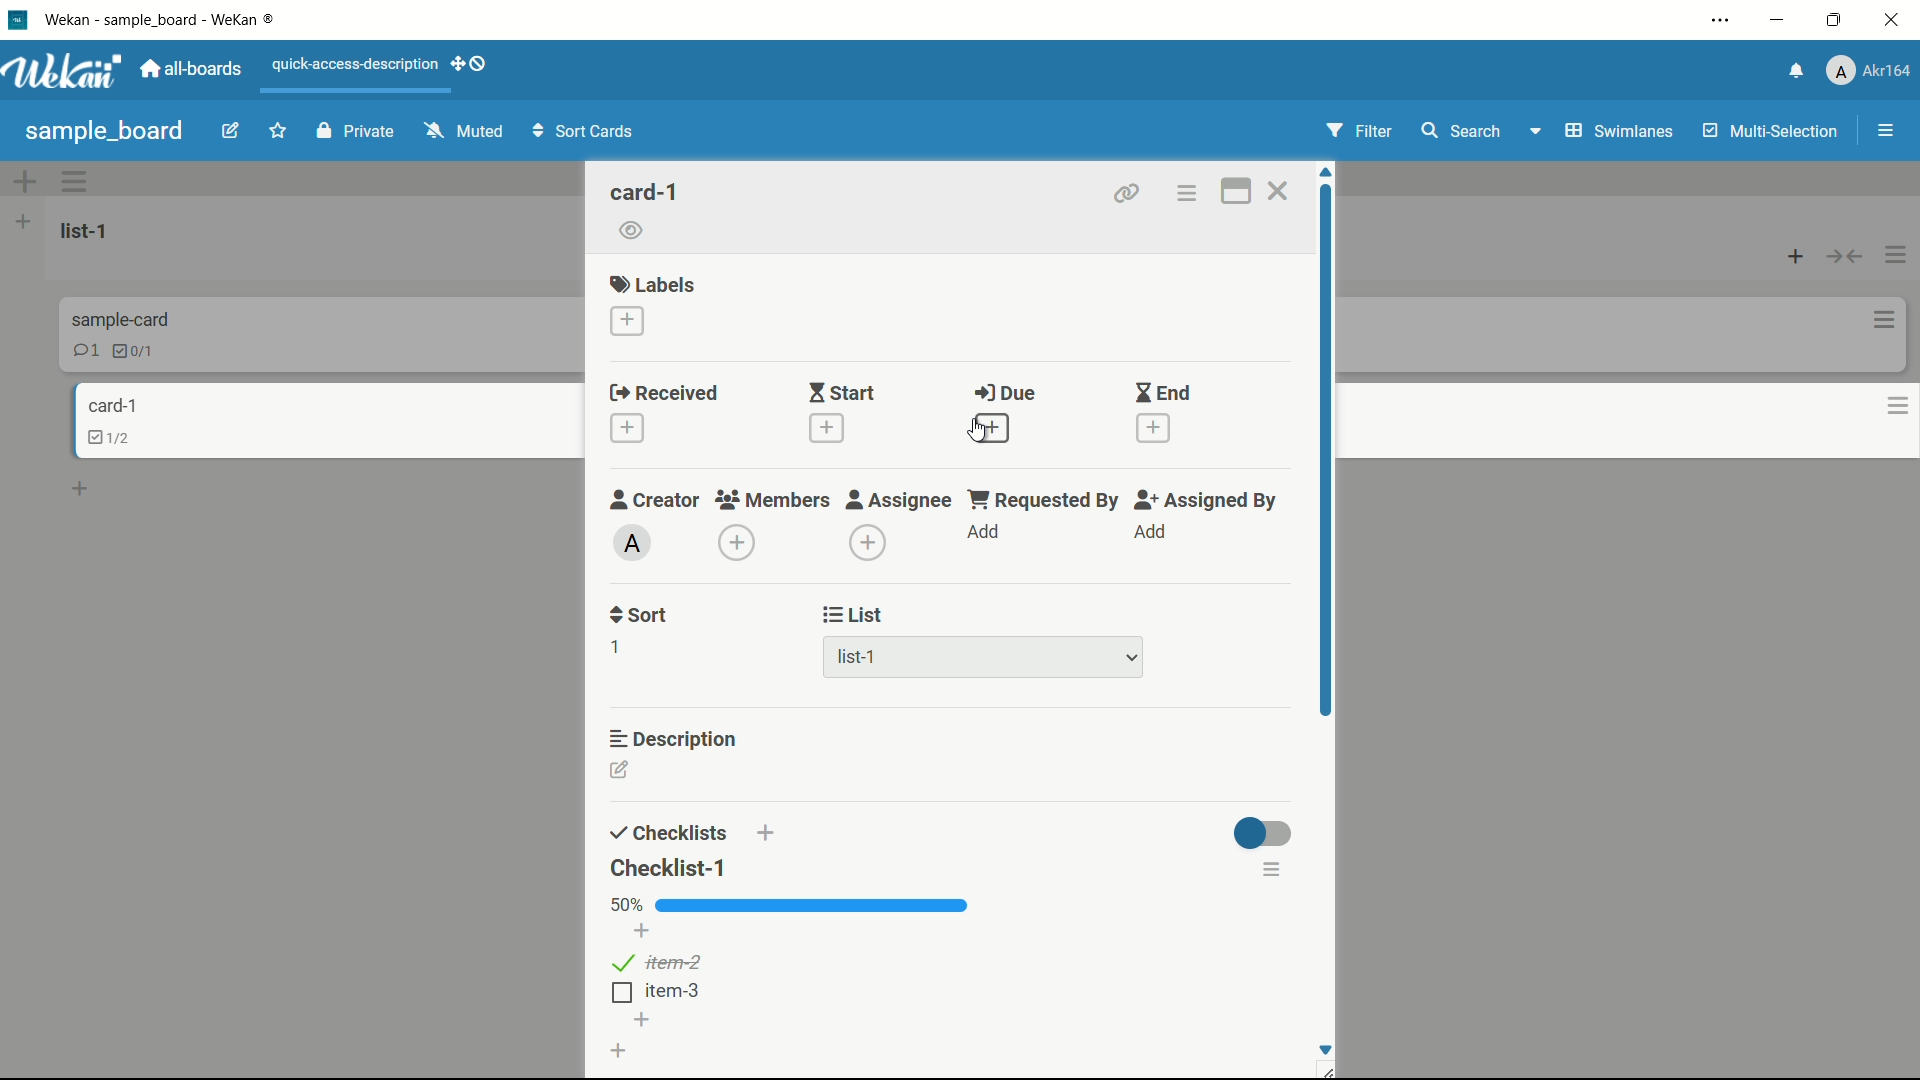 Image resolution: width=1920 pixels, height=1080 pixels. I want to click on creator, so click(652, 501).